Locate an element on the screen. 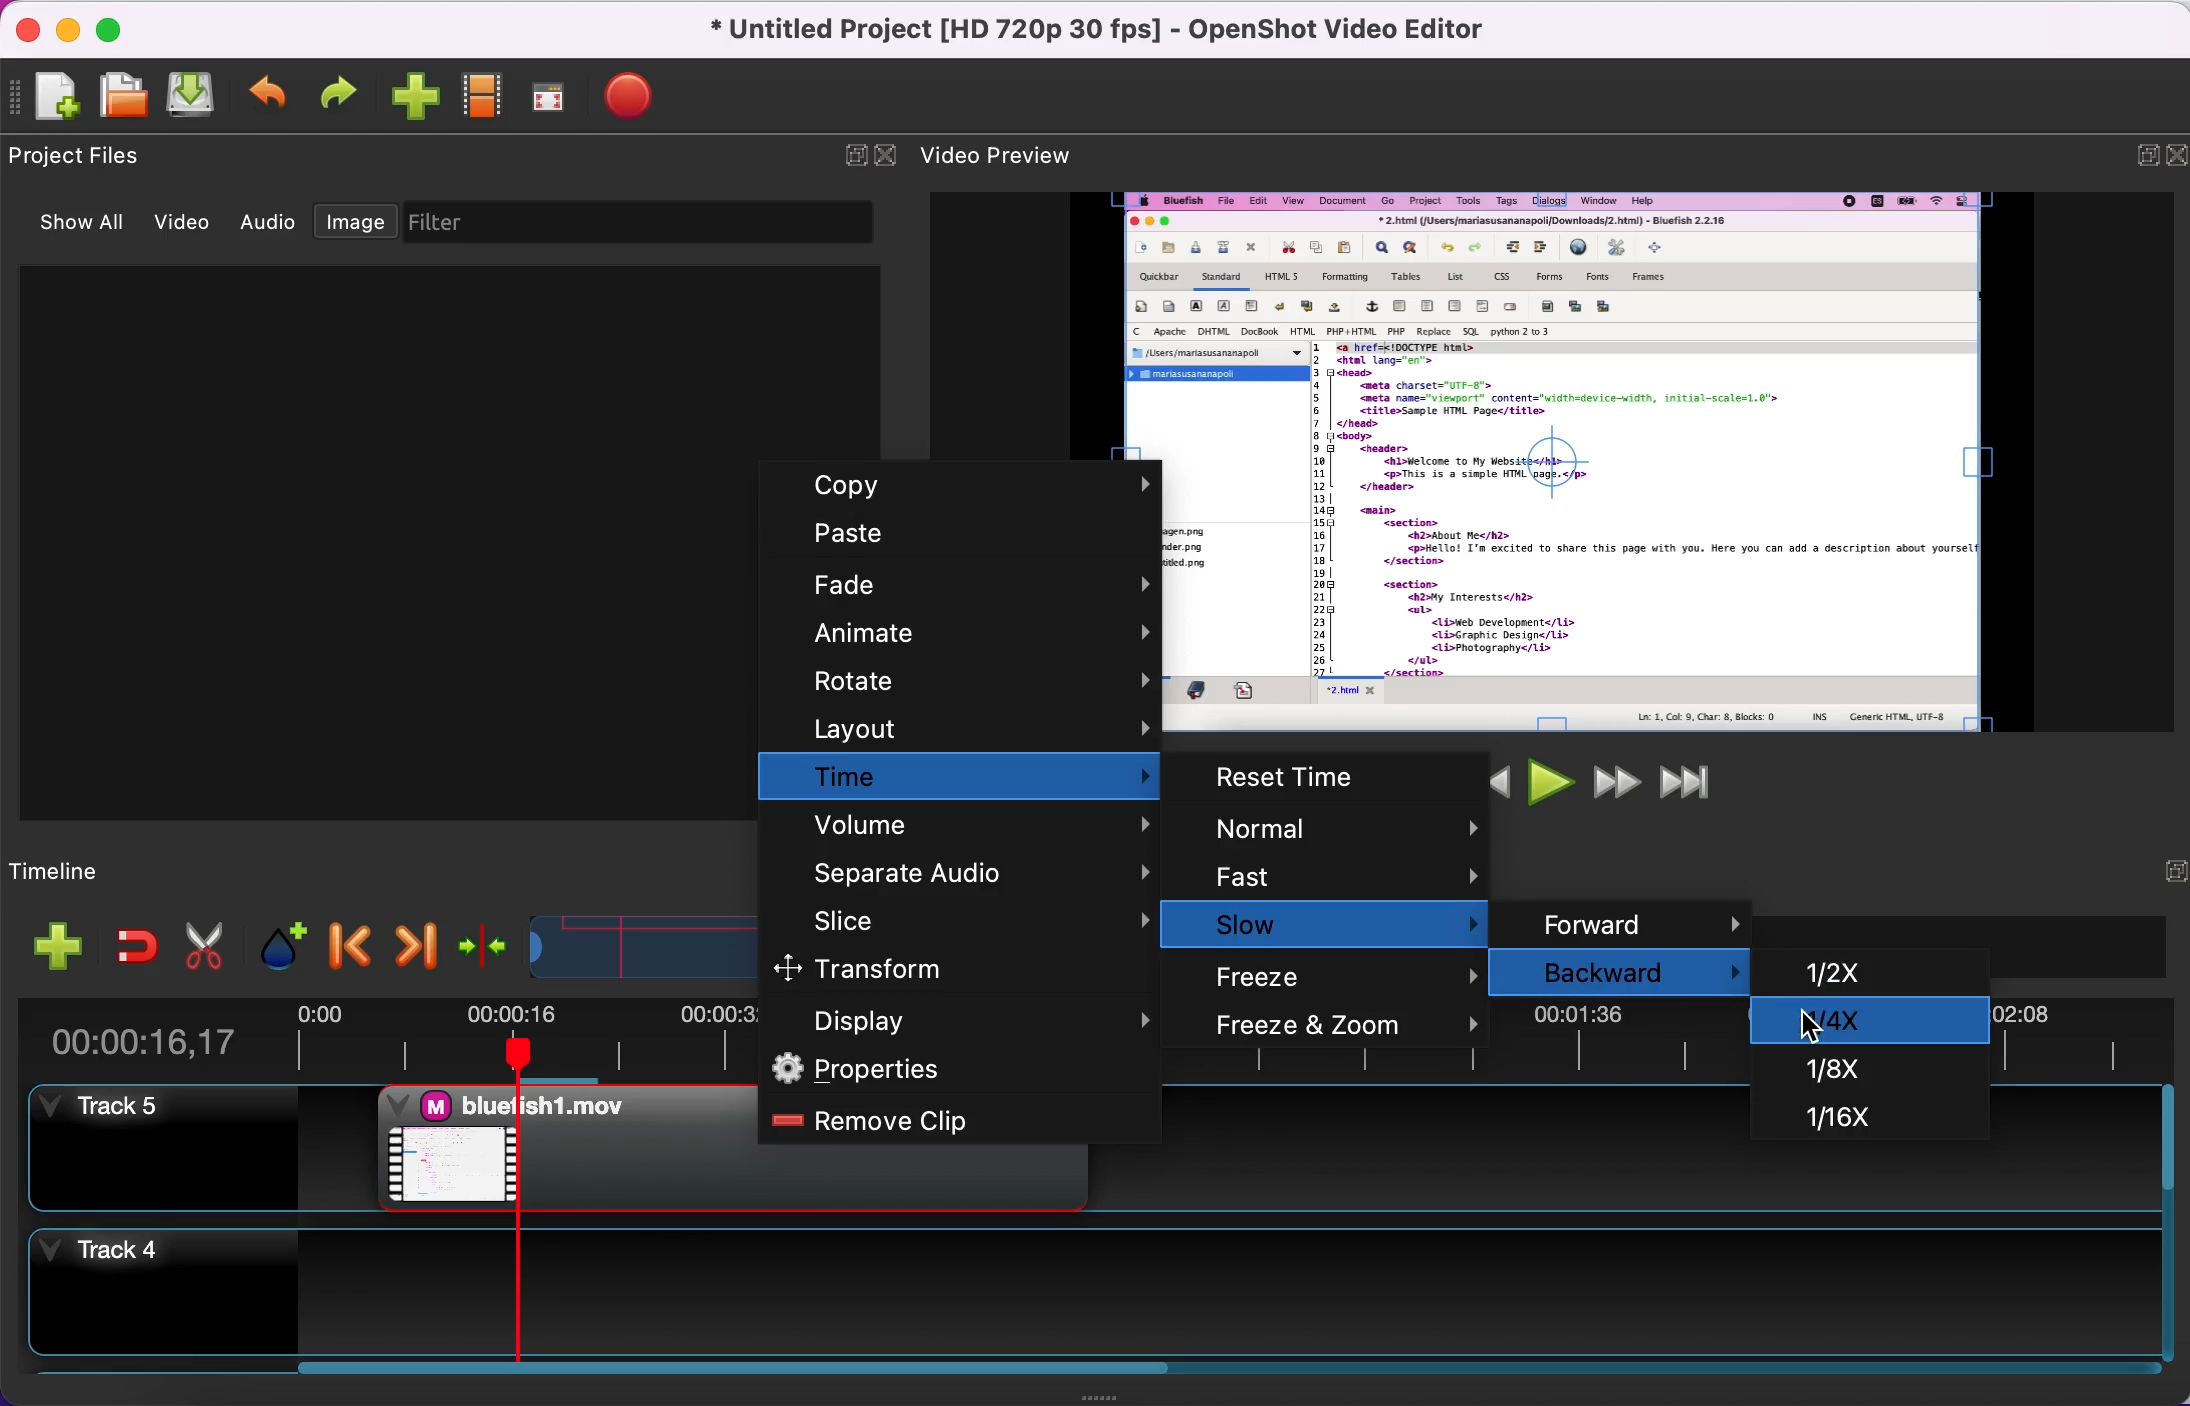  scroll bar is located at coordinates (729, 1375).